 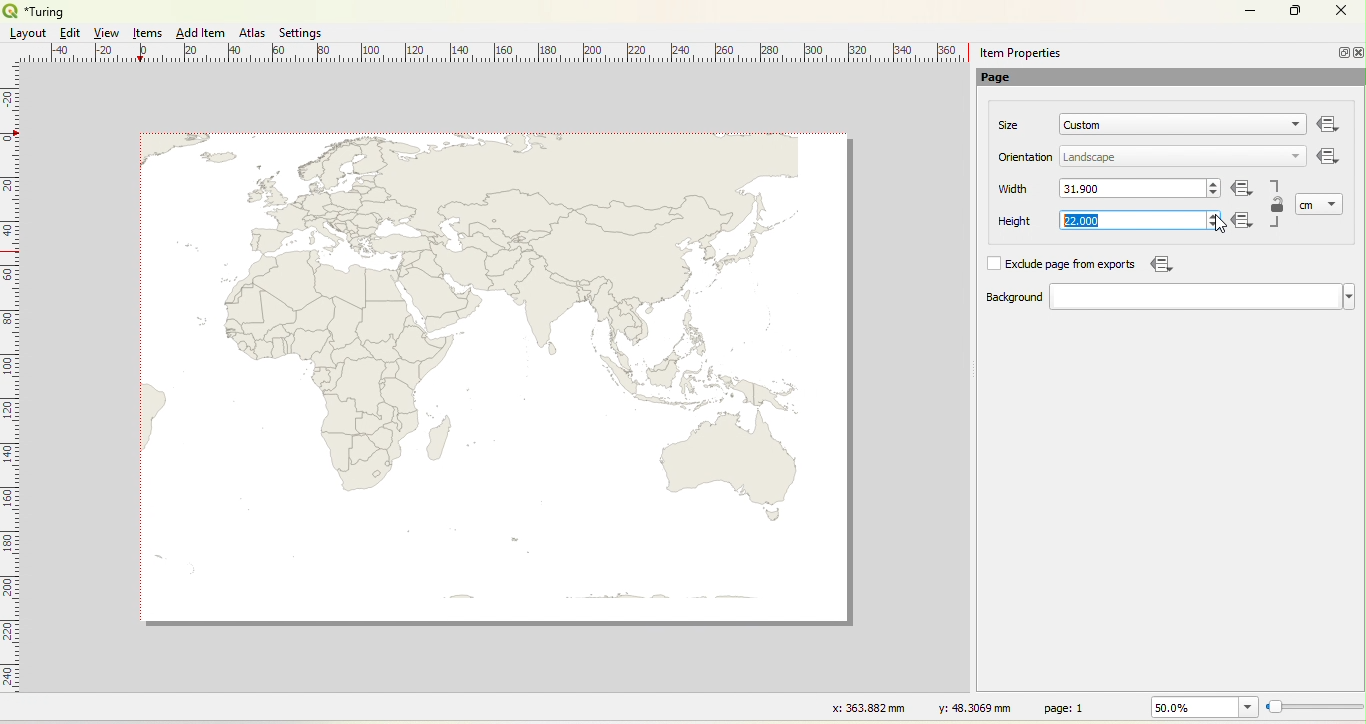 I want to click on Items, so click(x=149, y=34).